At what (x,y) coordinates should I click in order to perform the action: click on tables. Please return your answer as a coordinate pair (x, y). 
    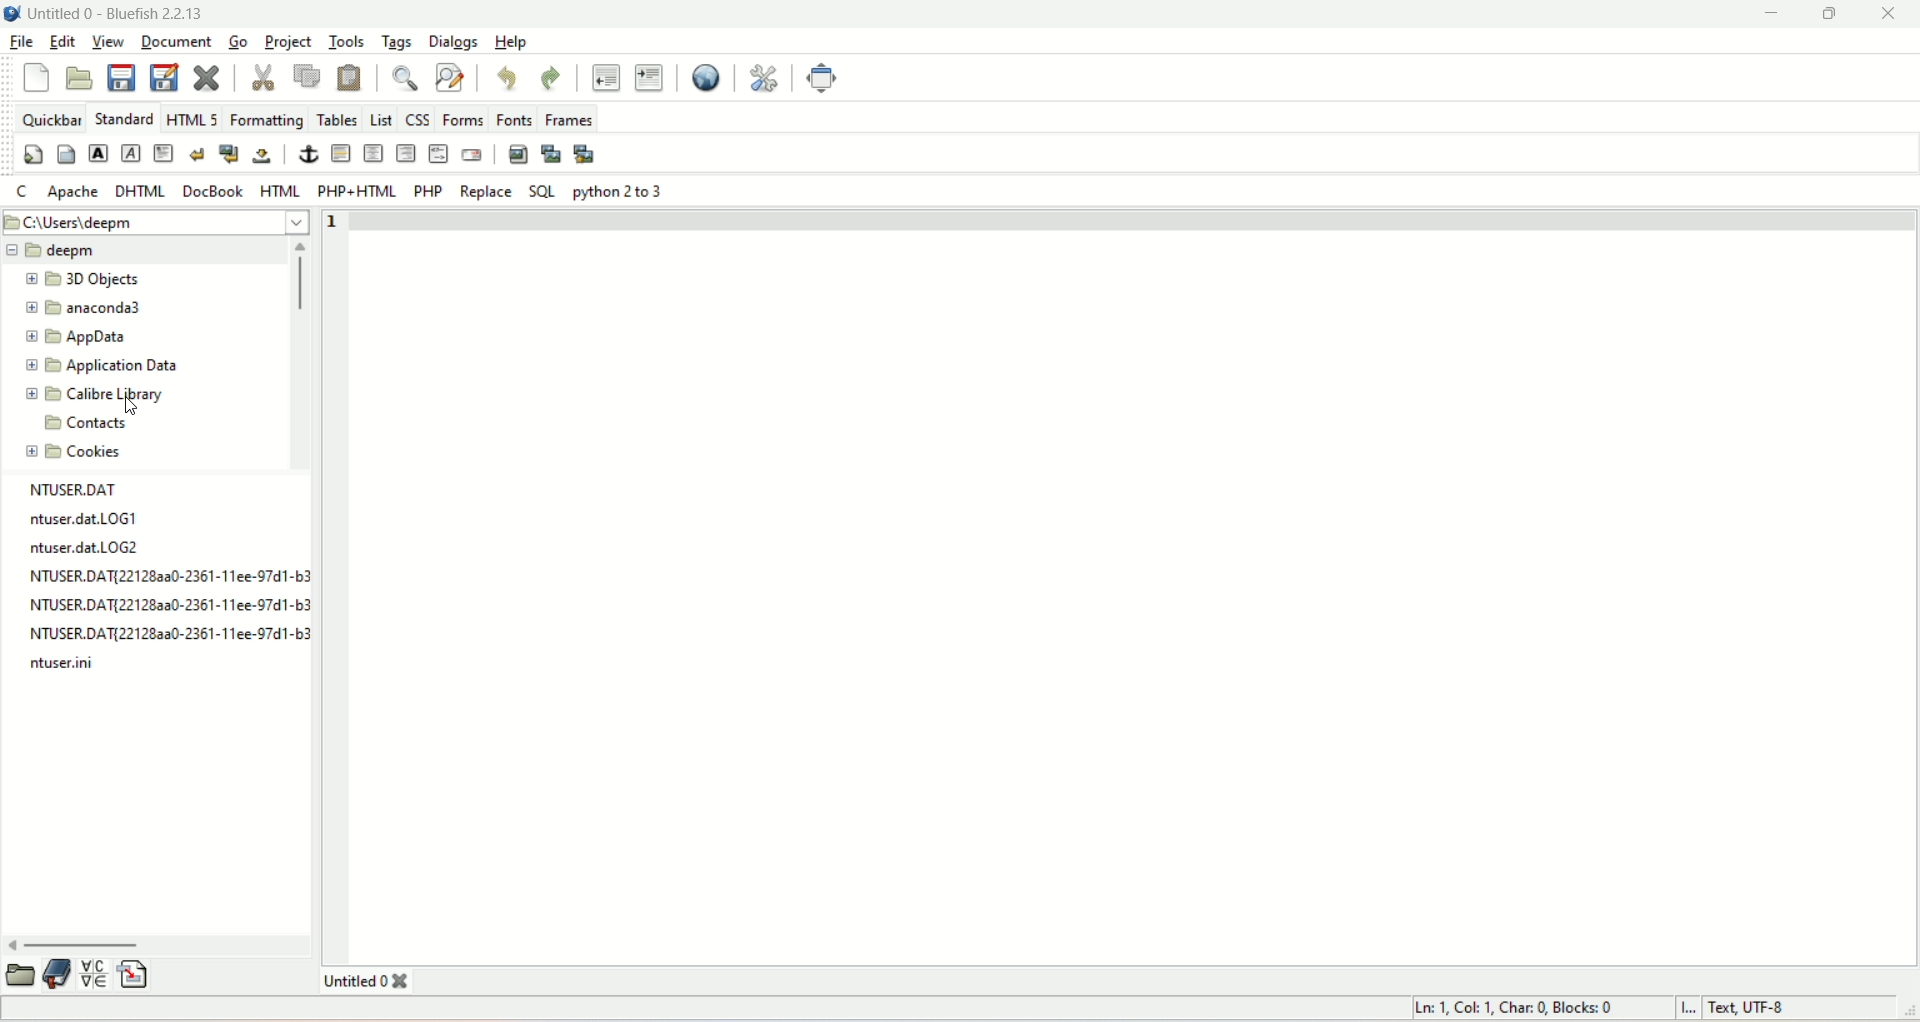
    Looking at the image, I should click on (337, 118).